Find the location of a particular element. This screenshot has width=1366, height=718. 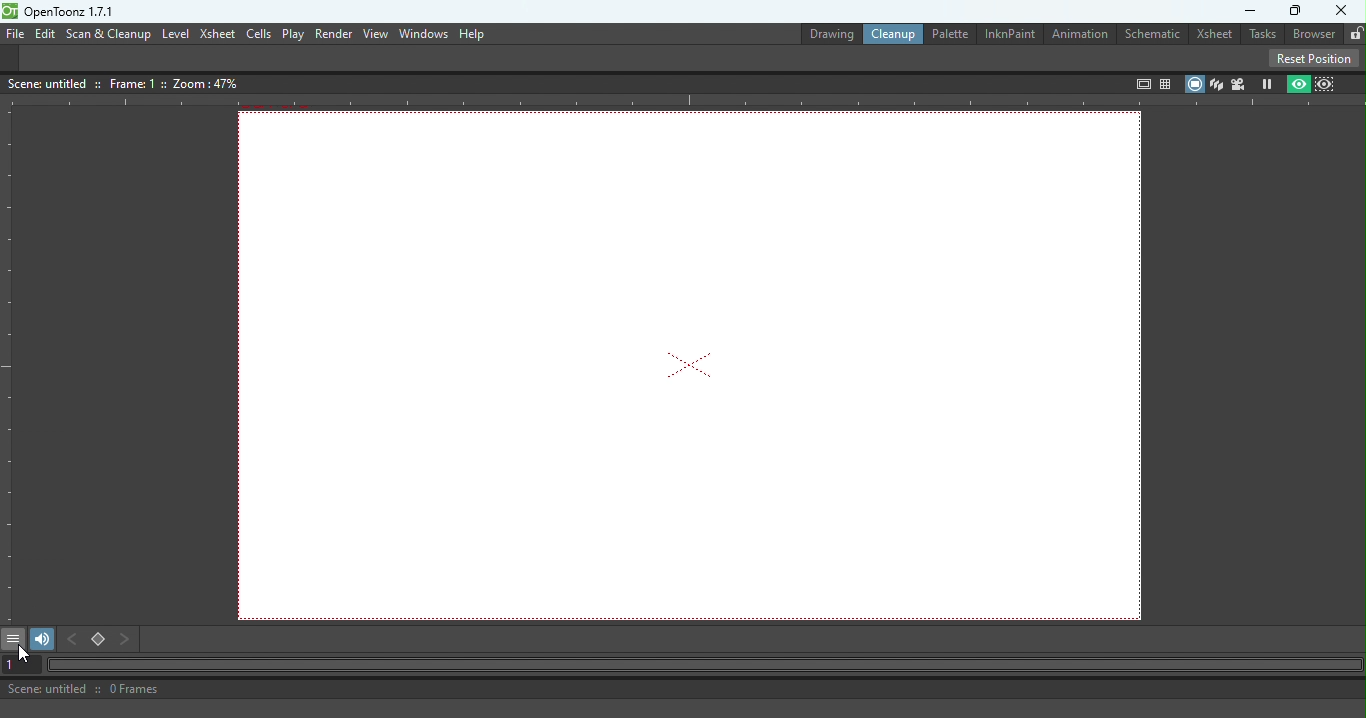

Clean up is located at coordinates (890, 34).